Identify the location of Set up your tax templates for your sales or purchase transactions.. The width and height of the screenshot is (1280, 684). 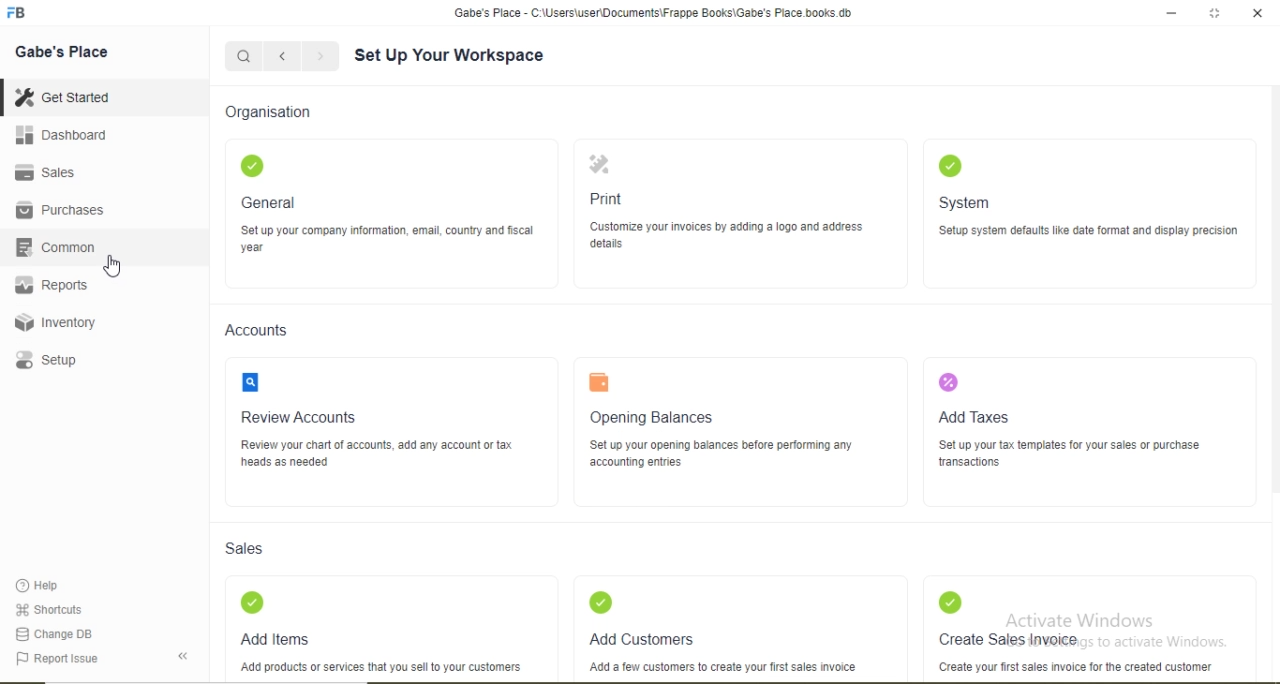
(1071, 454).